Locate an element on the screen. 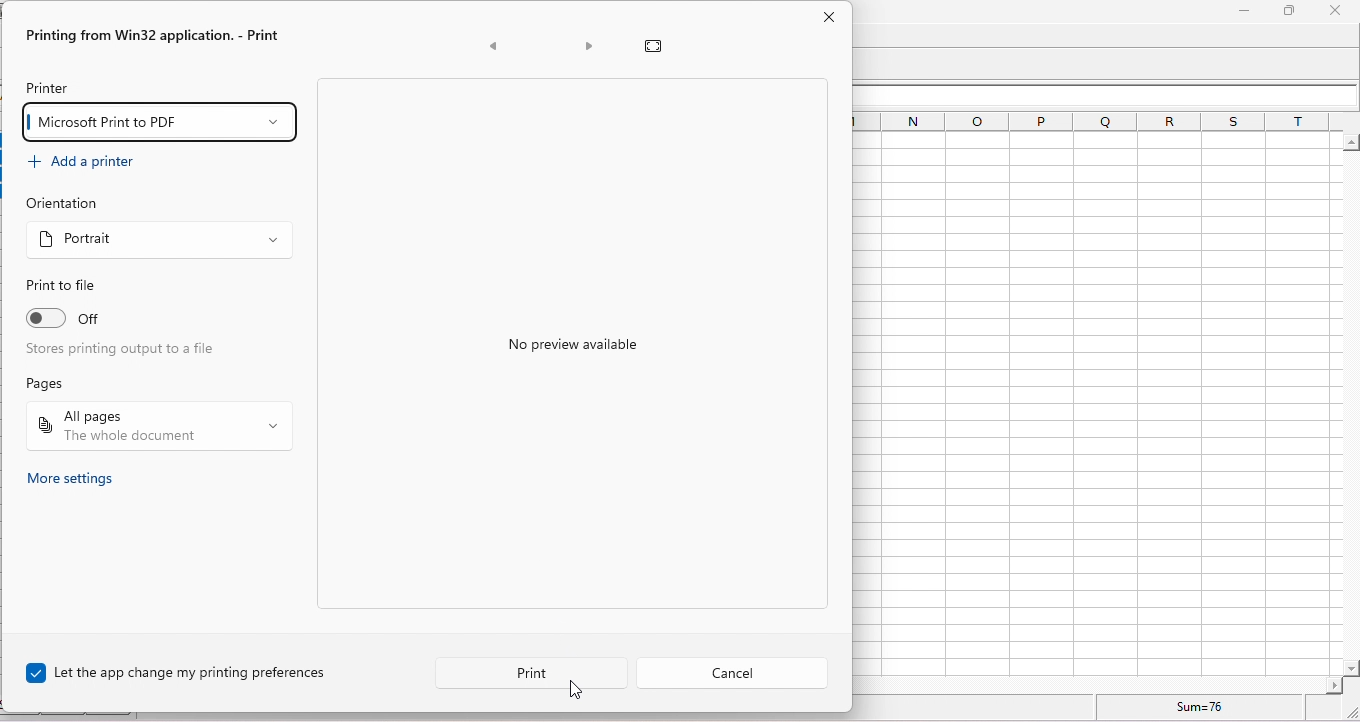  formula bar is located at coordinates (1109, 95).